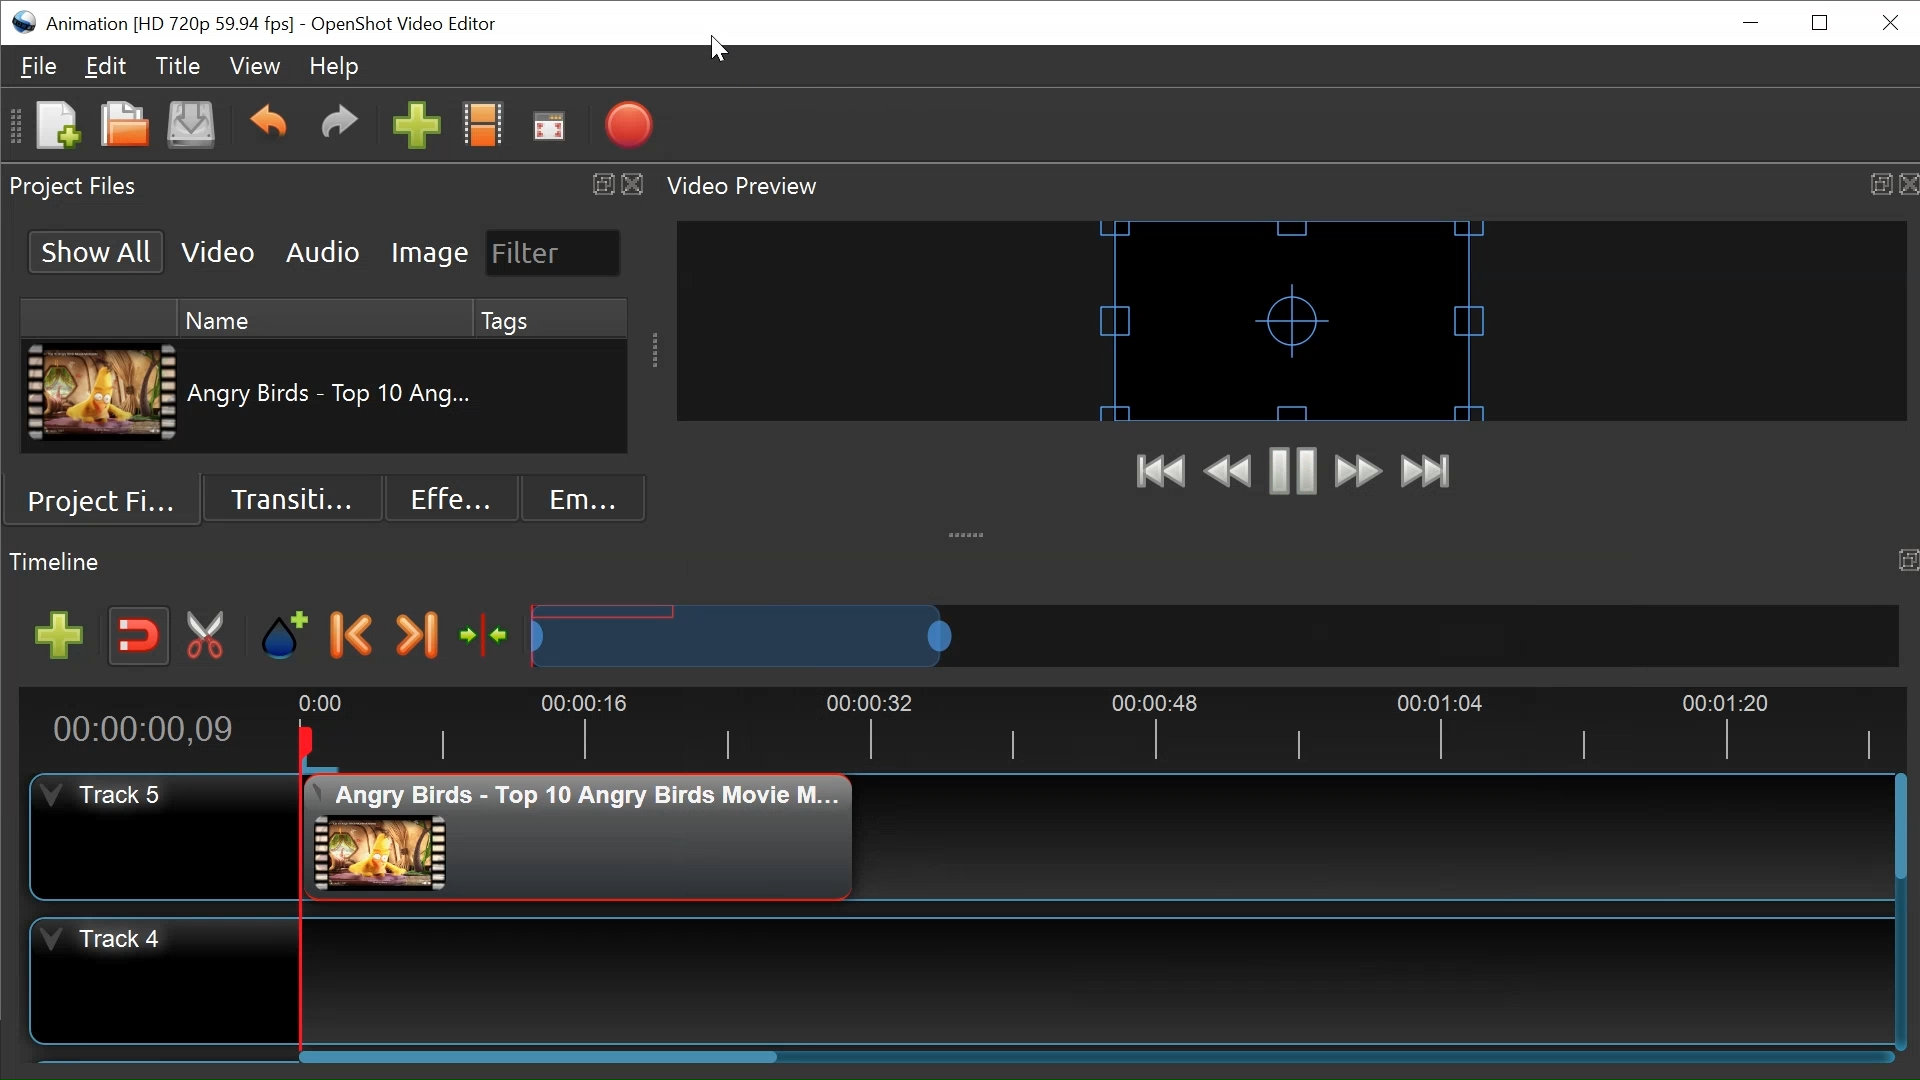  What do you see at coordinates (1425, 472) in the screenshot?
I see `Jump to Last` at bounding box center [1425, 472].